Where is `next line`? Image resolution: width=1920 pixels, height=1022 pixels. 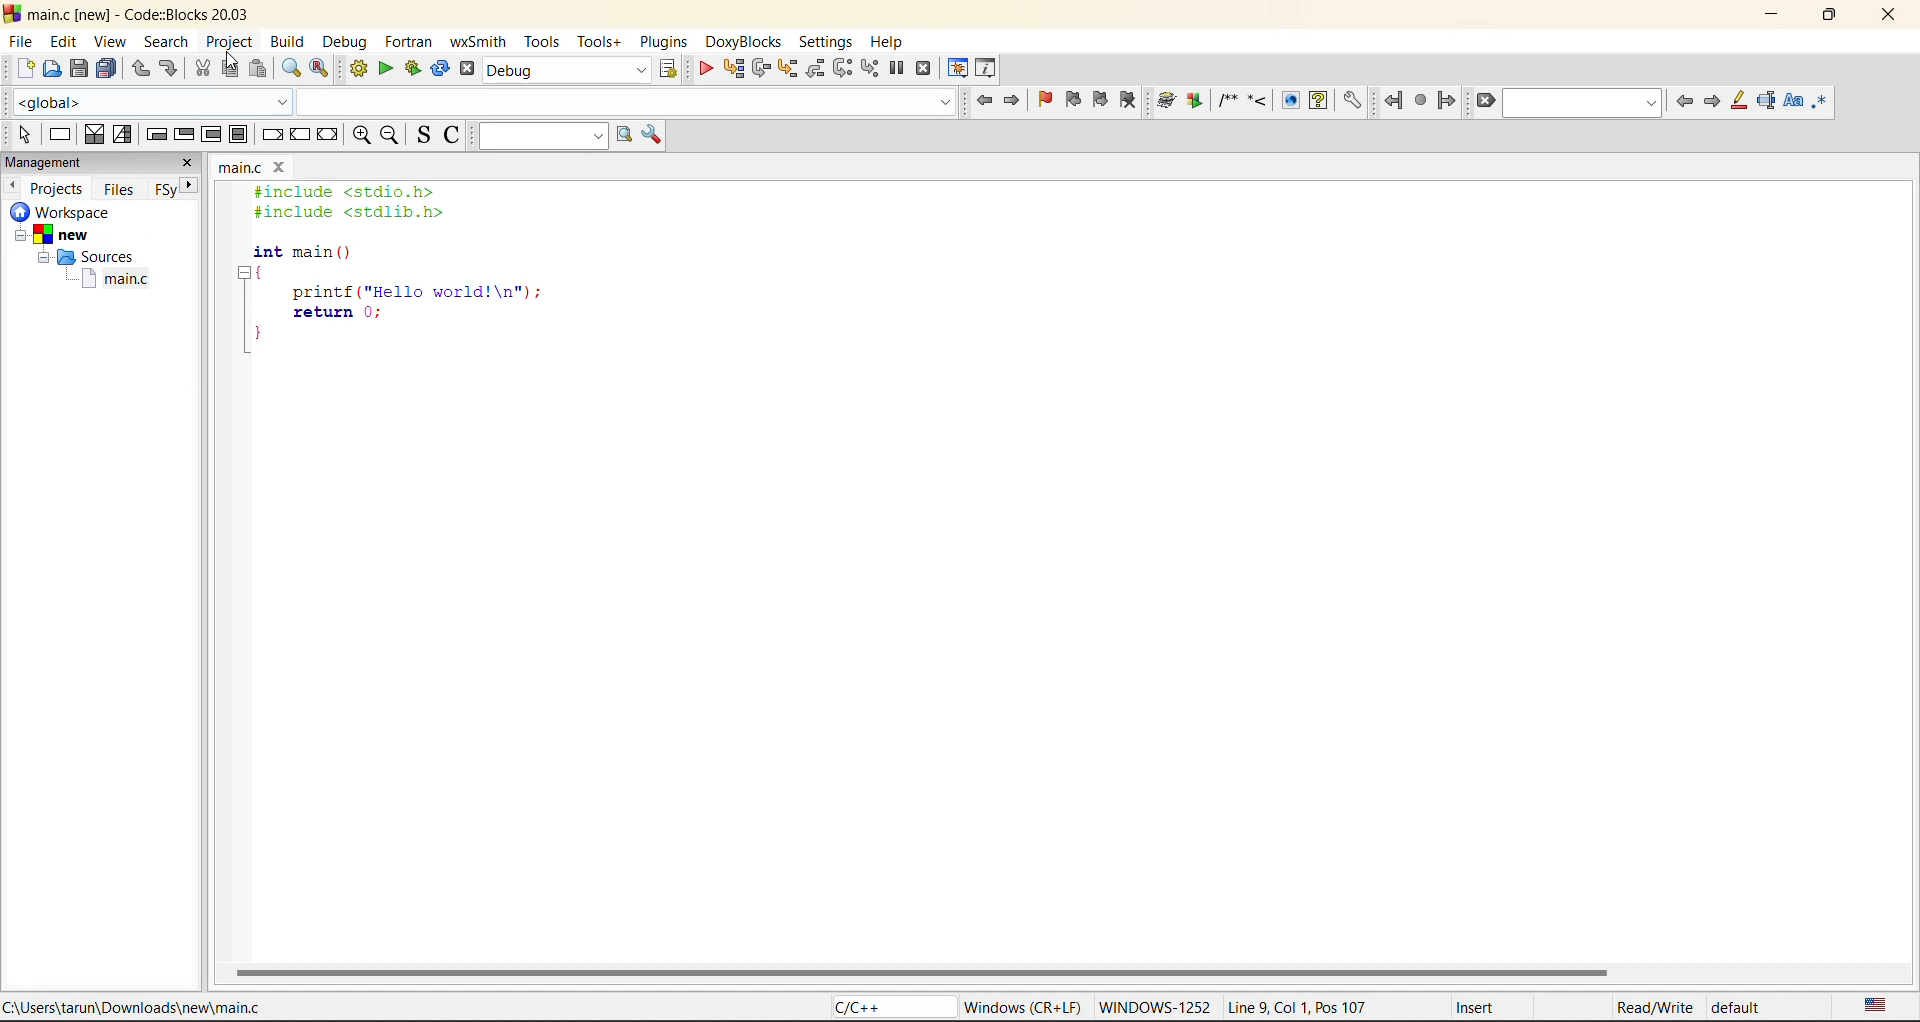
next line is located at coordinates (763, 71).